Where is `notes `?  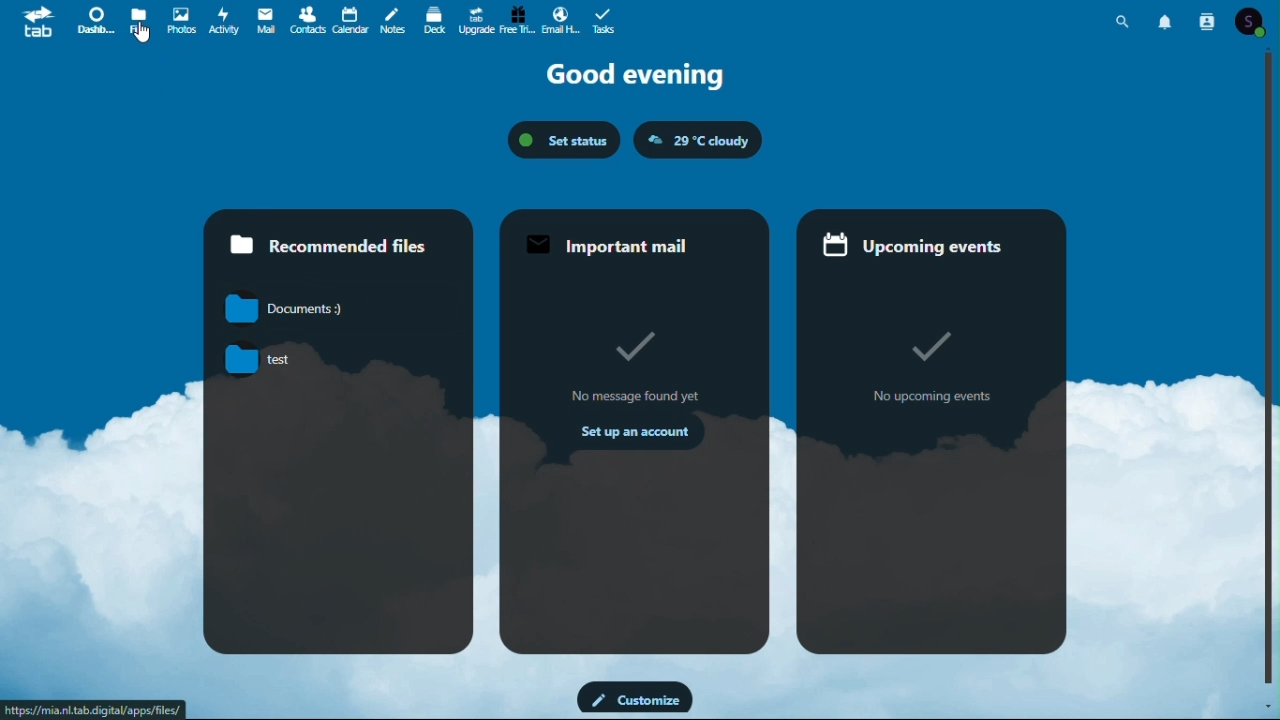
notes  is located at coordinates (395, 21).